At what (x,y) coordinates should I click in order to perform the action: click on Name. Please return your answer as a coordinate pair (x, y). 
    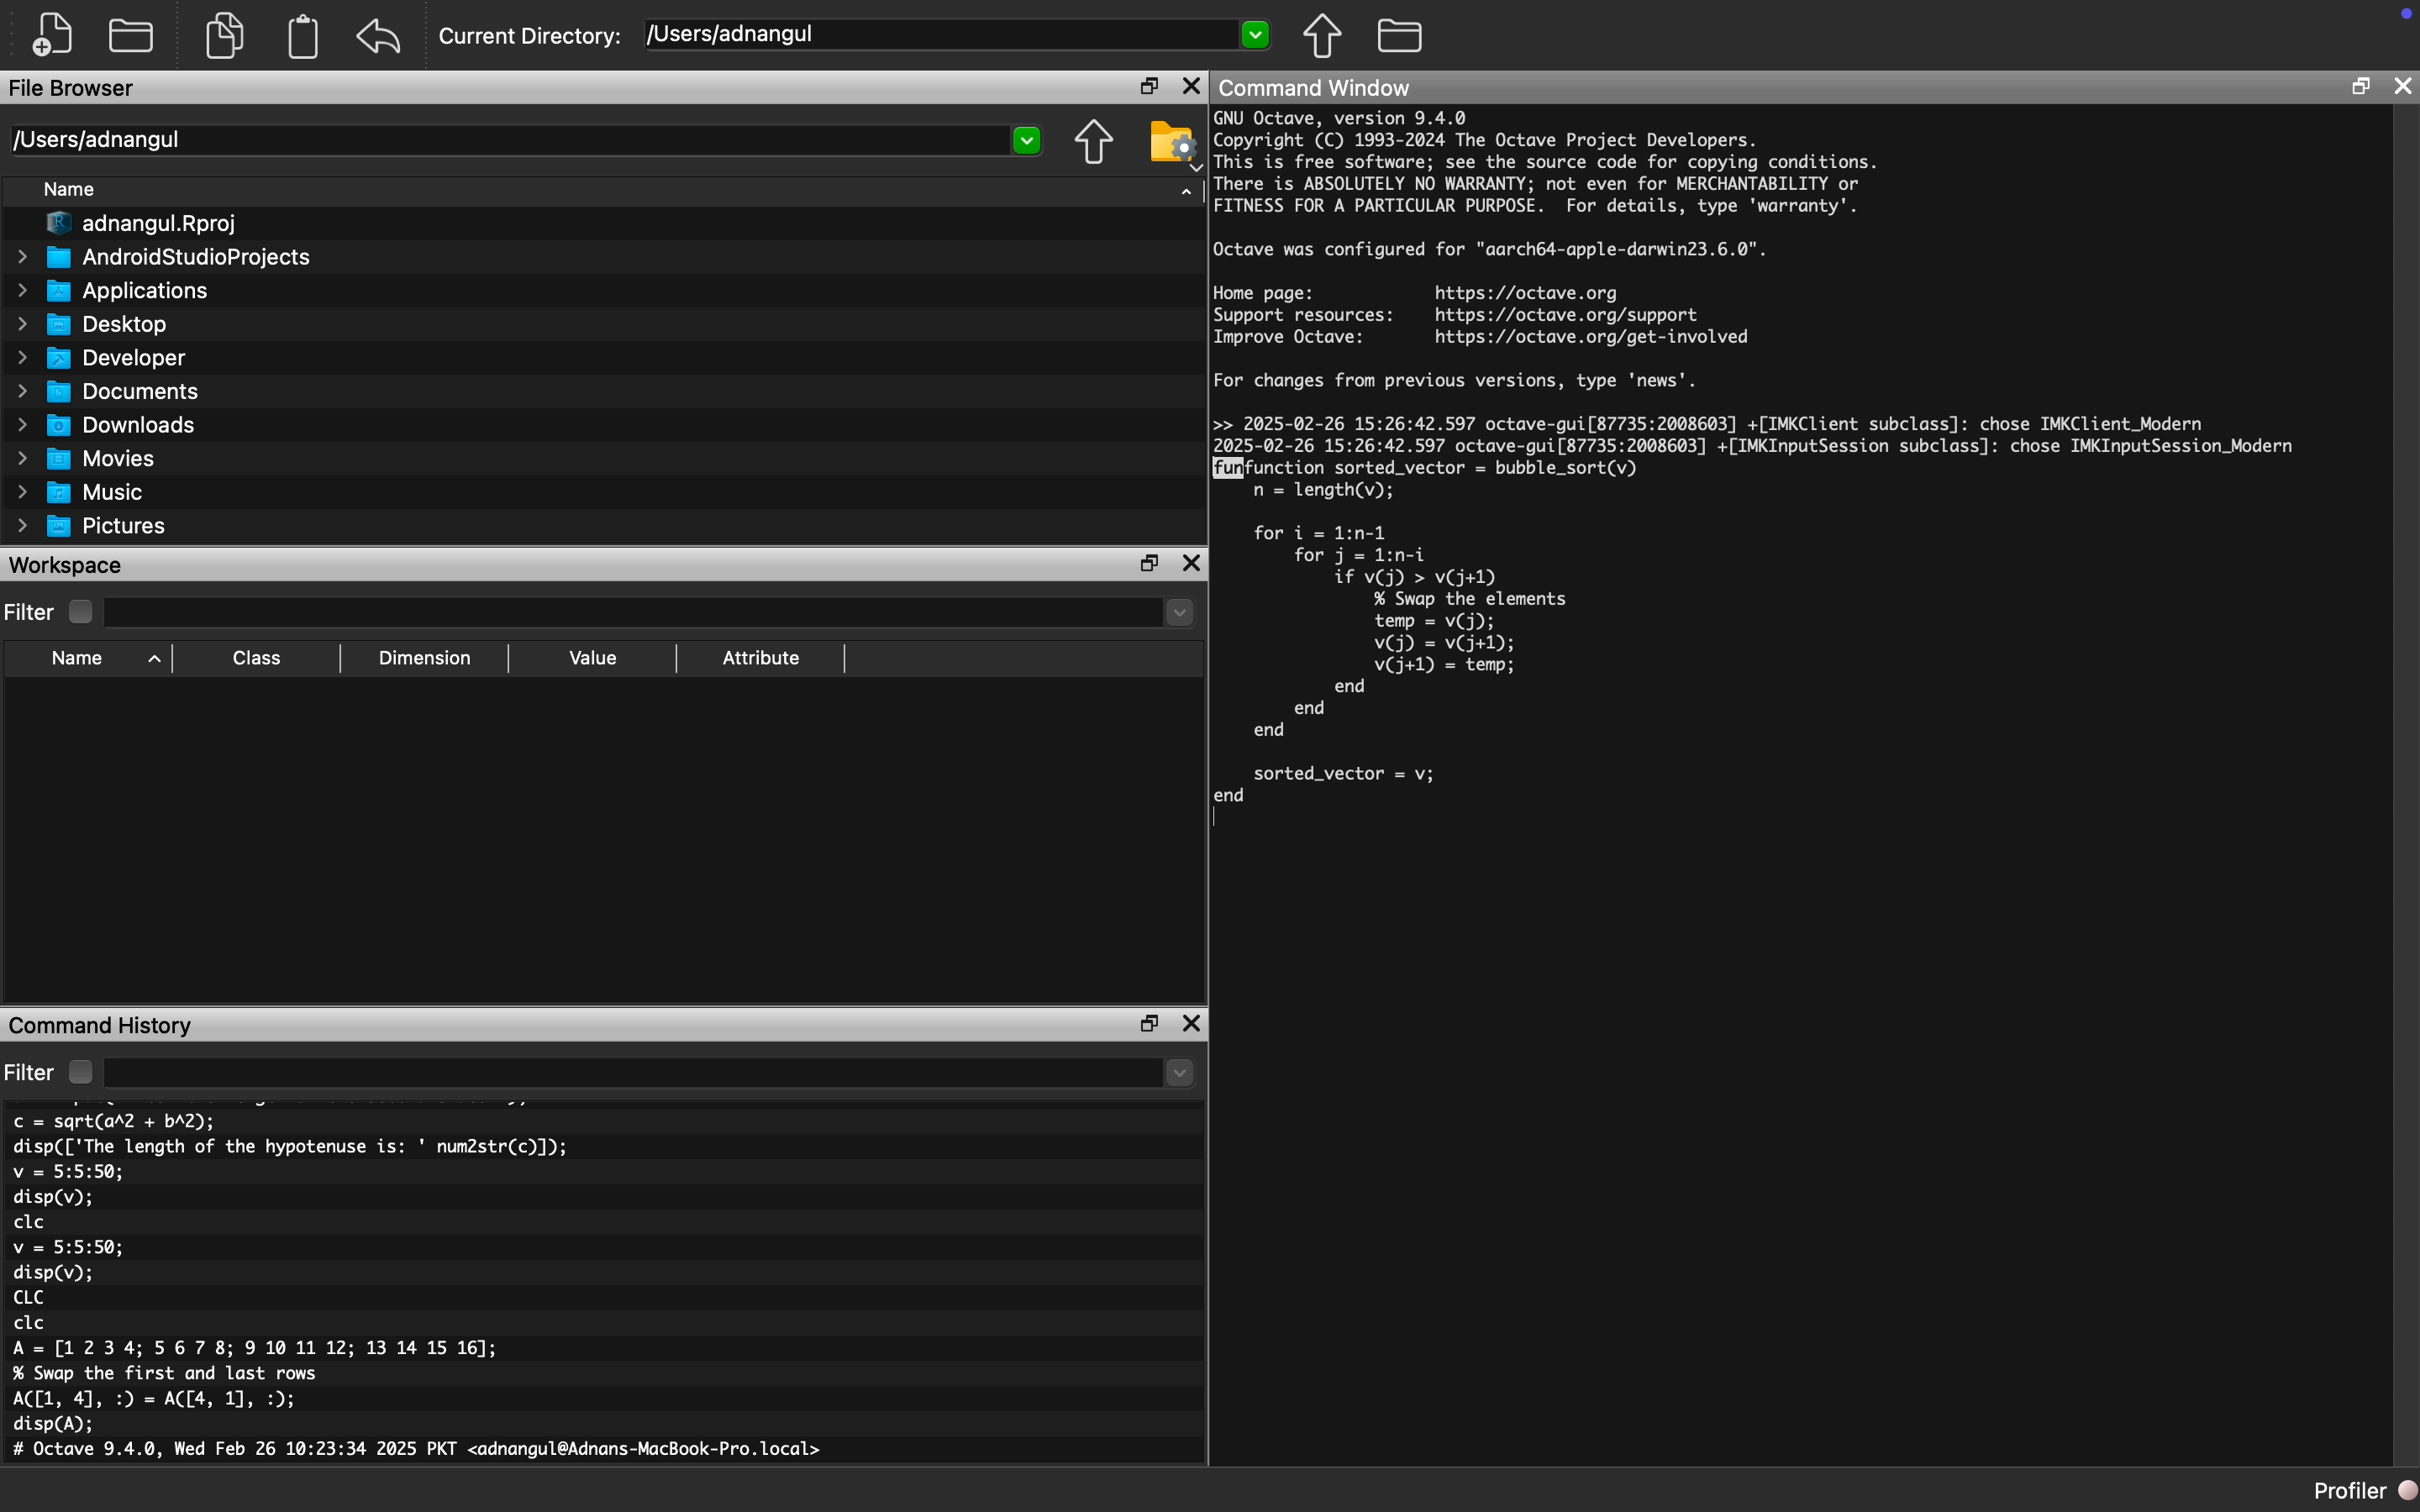
    Looking at the image, I should click on (72, 190).